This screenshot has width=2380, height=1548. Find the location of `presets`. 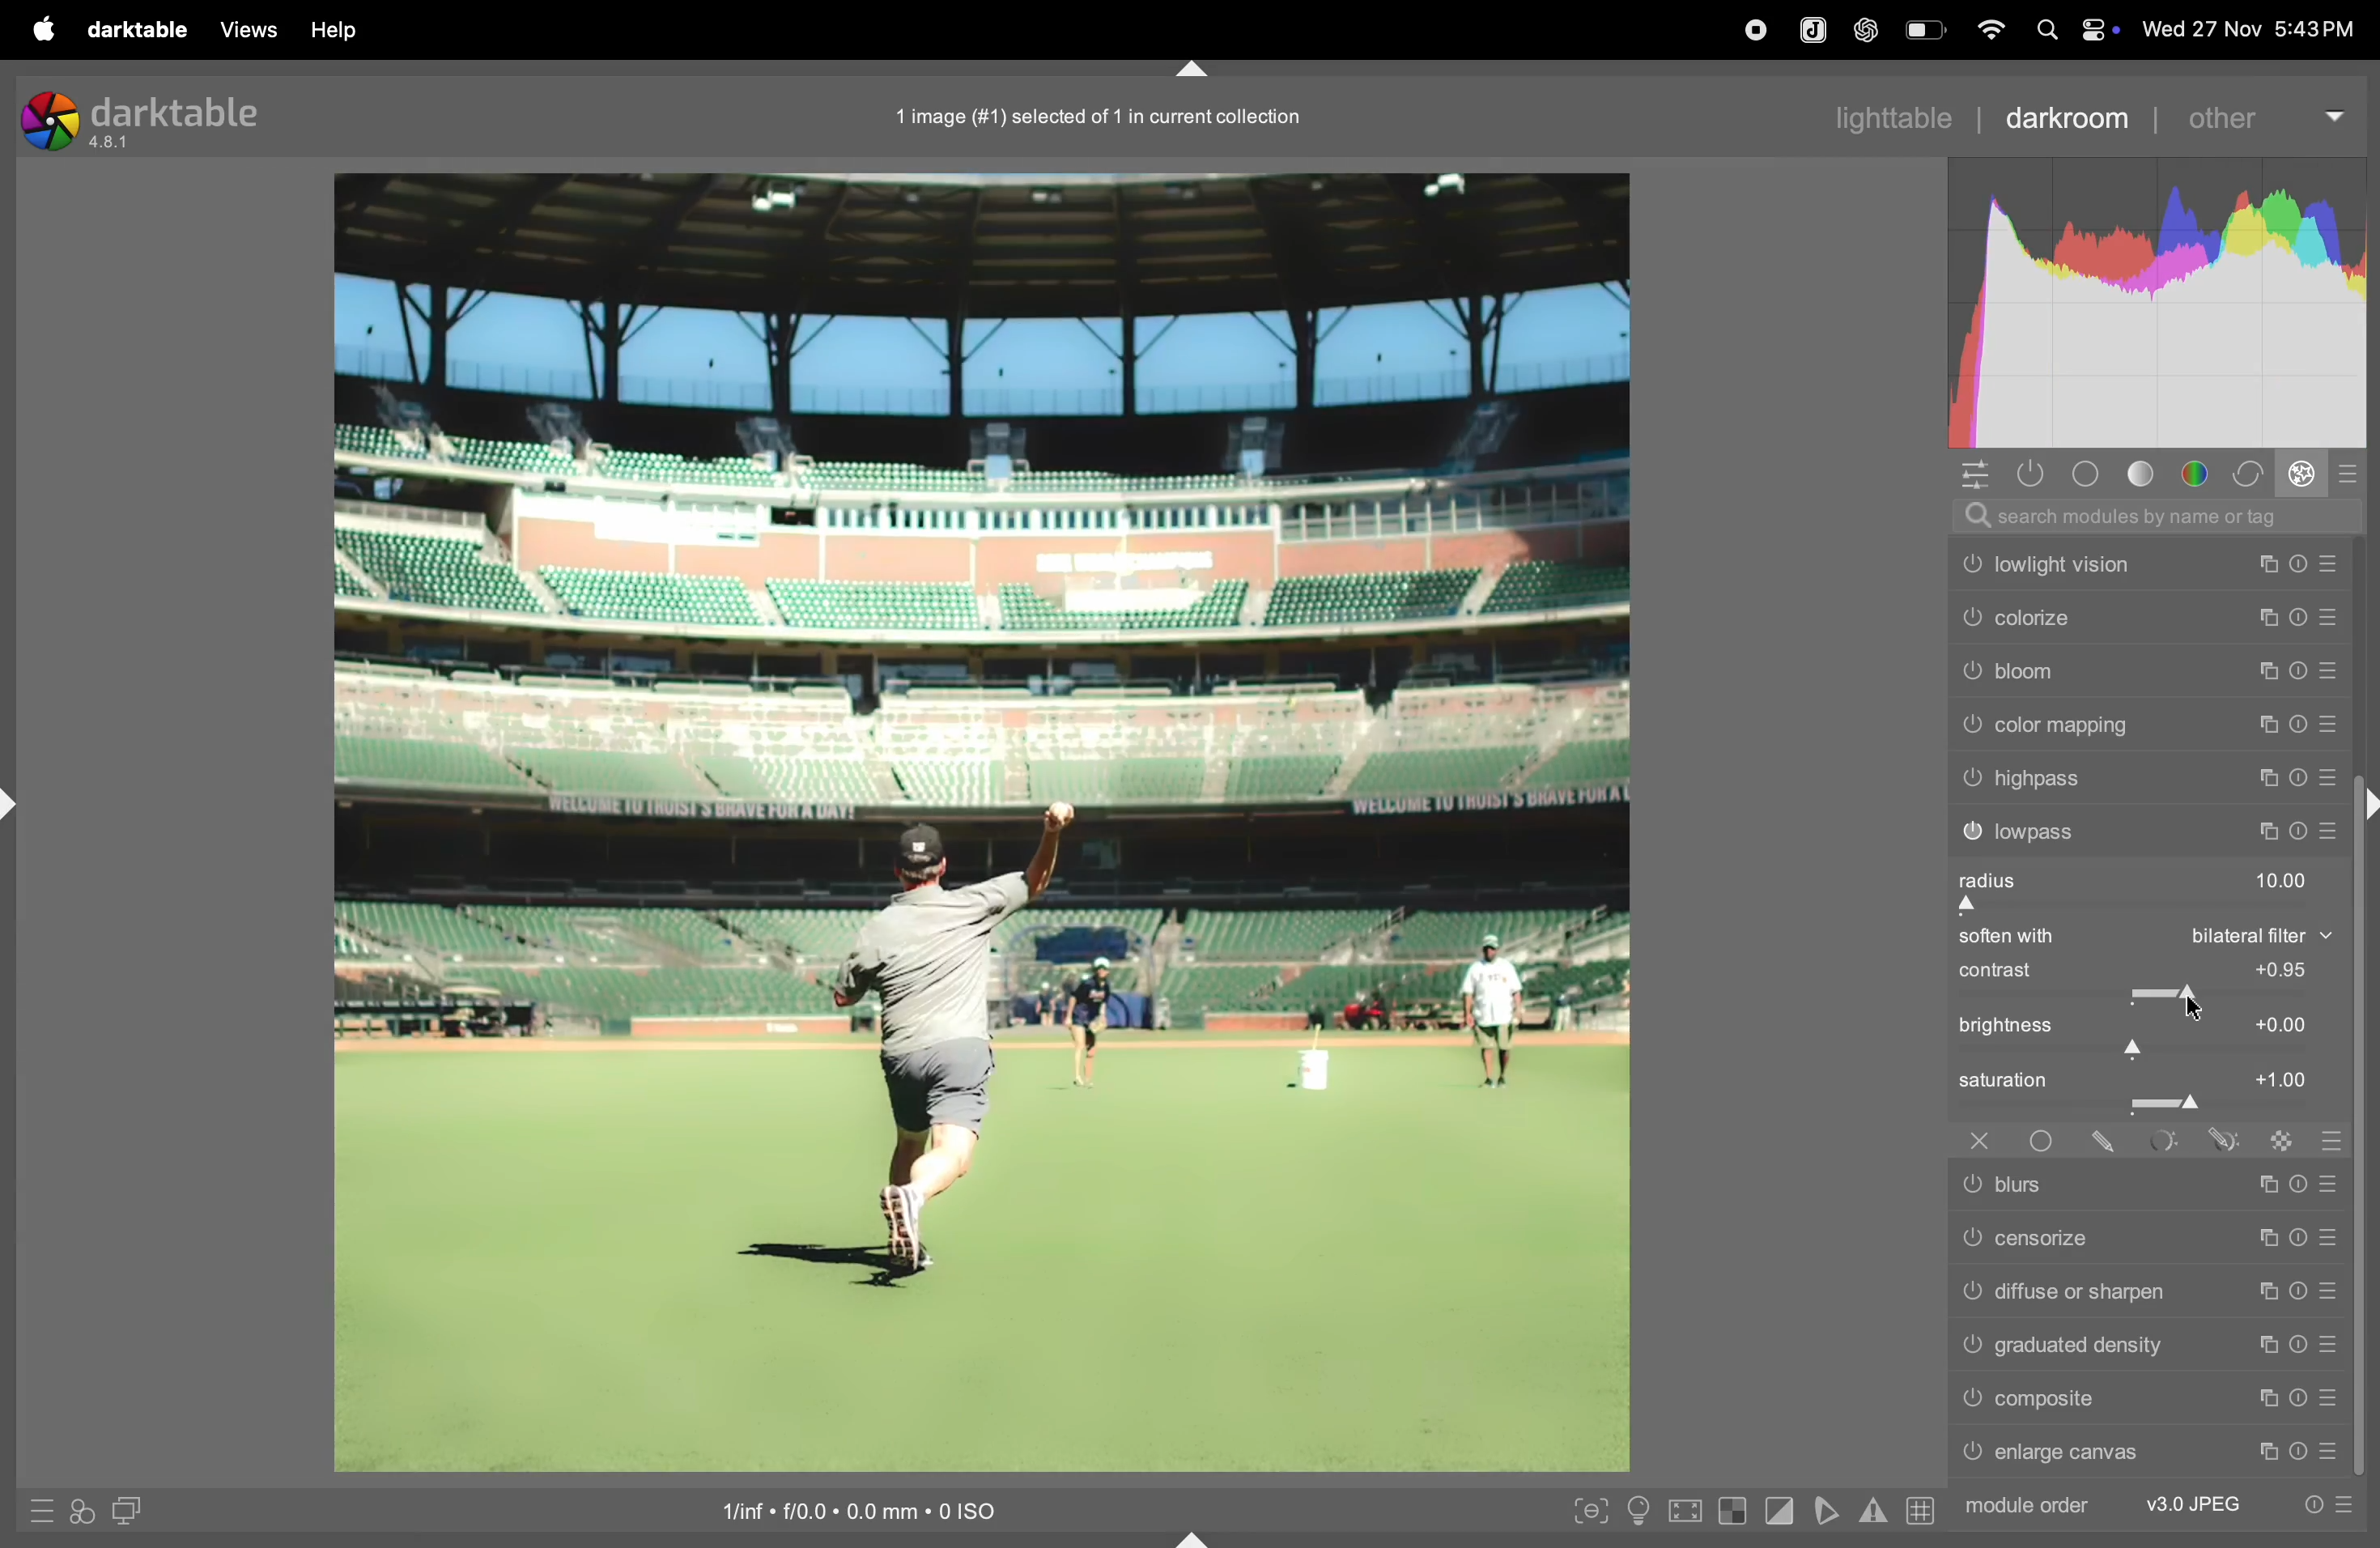

presets is located at coordinates (2351, 473).